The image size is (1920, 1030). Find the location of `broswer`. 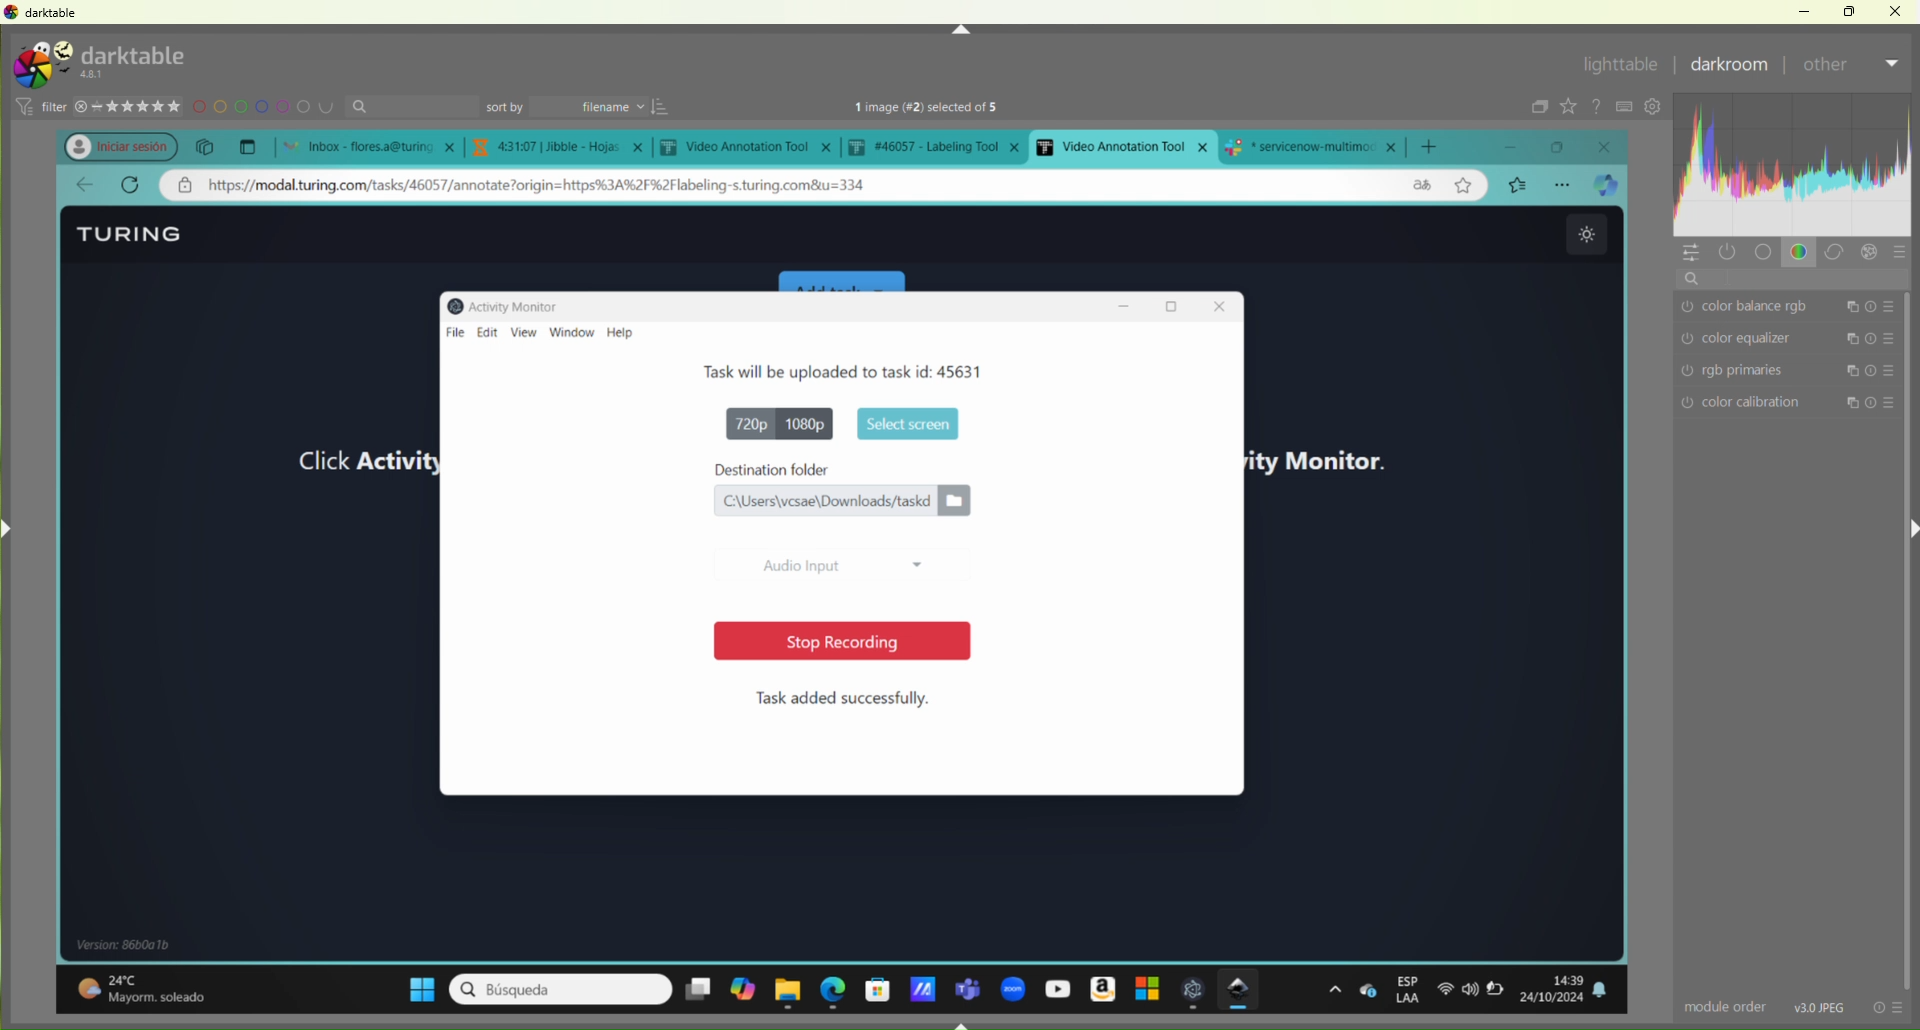

broswer is located at coordinates (1610, 186).